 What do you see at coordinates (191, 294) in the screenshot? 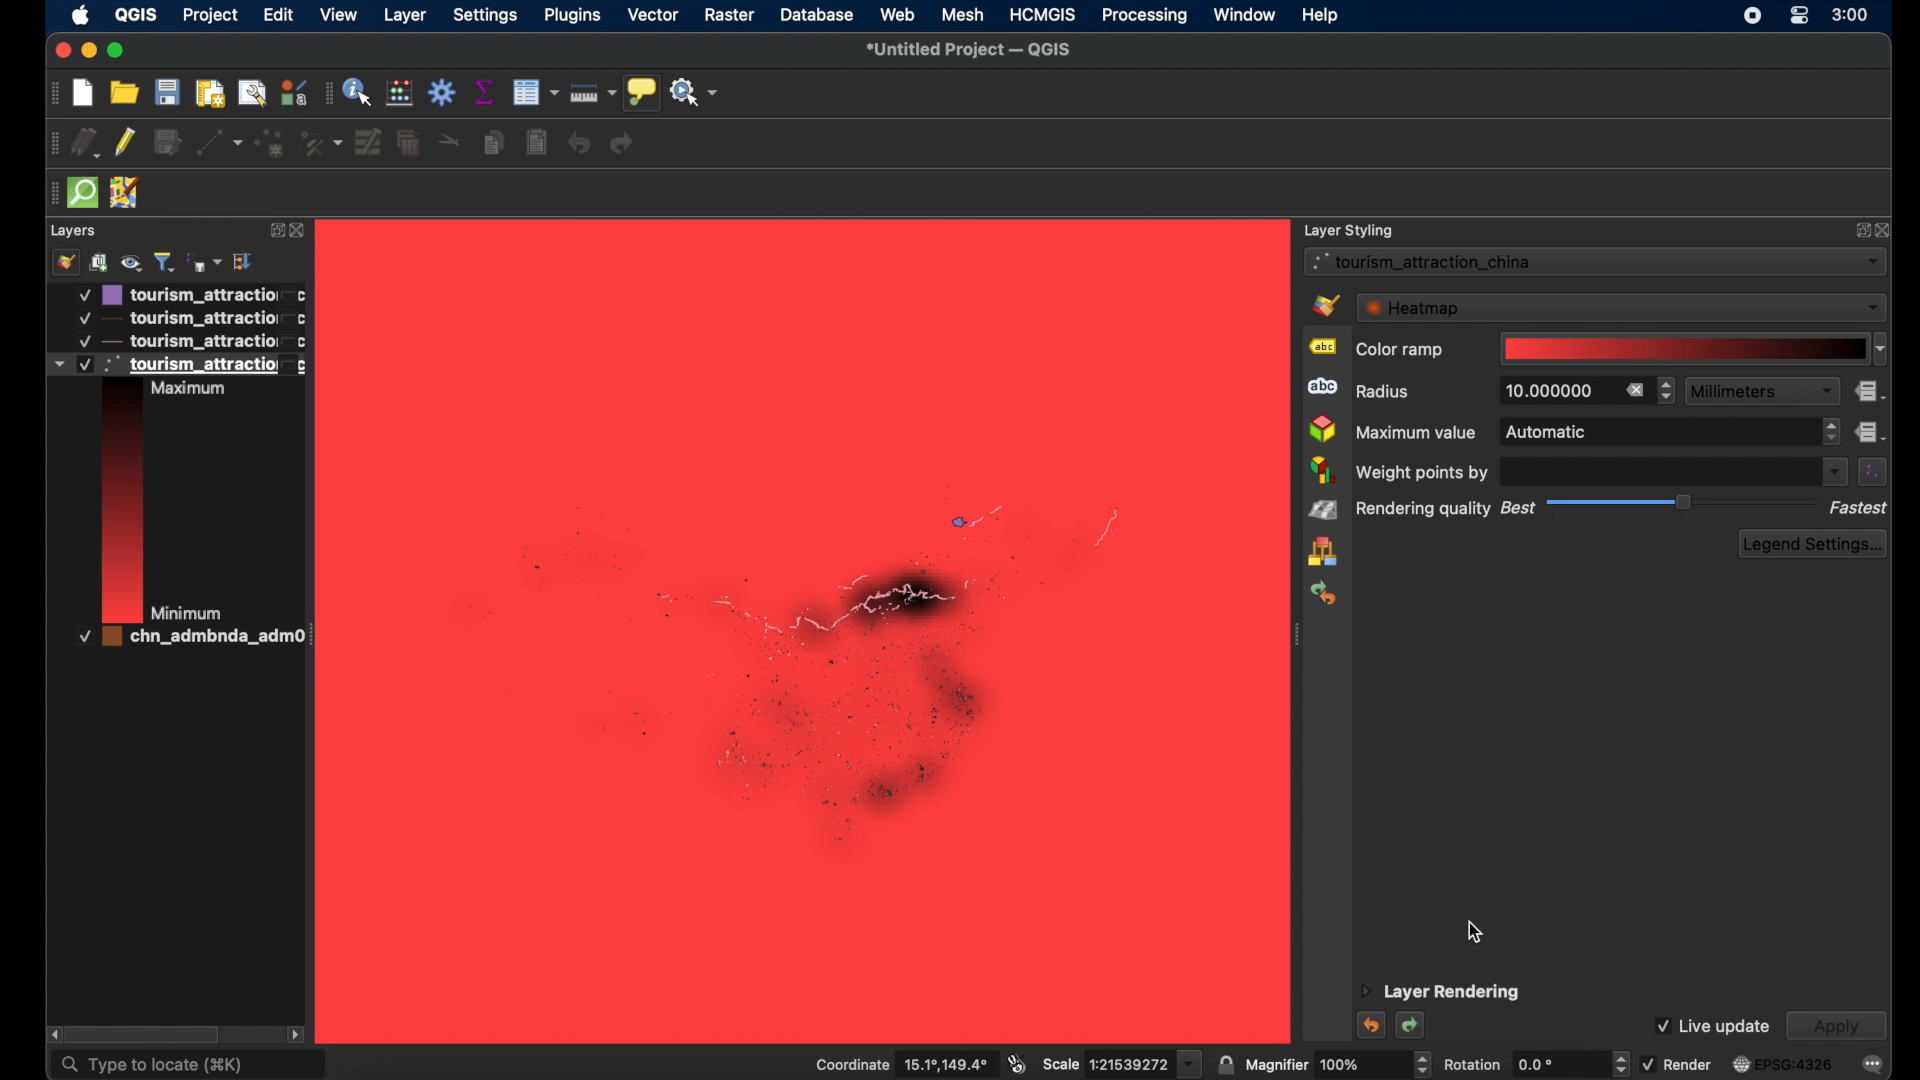
I see `layer 1` at bounding box center [191, 294].